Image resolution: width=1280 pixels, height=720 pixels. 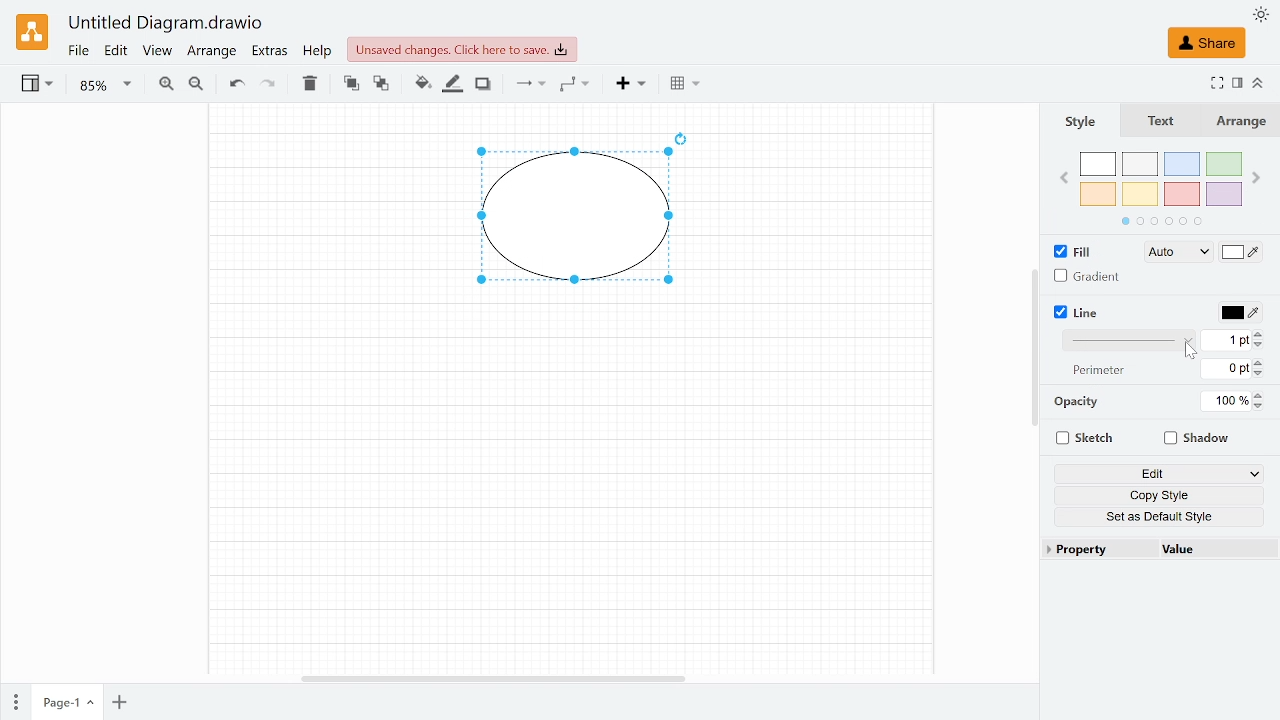 I want to click on Untitled Diagram.drawio, so click(x=164, y=23).